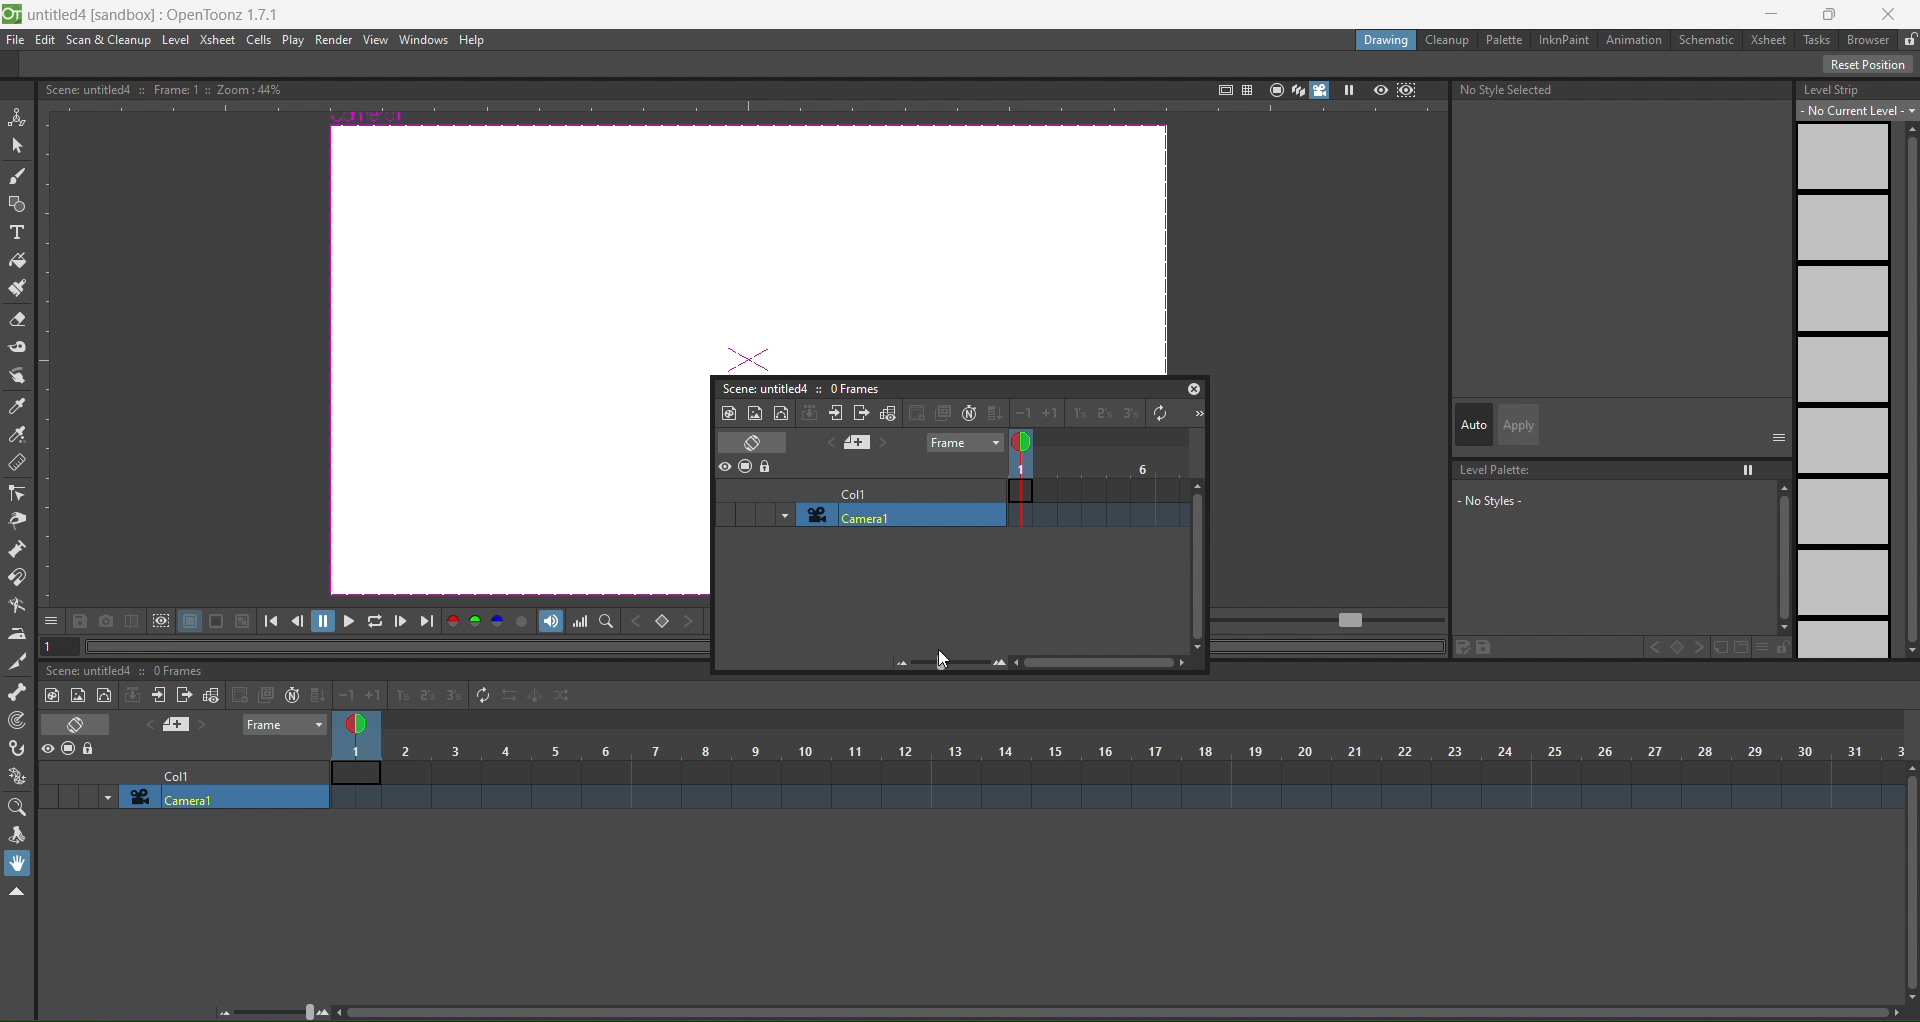 The width and height of the screenshot is (1920, 1022). What do you see at coordinates (399, 693) in the screenshot?
I see `increasestep` at bounding box center [399, 693].